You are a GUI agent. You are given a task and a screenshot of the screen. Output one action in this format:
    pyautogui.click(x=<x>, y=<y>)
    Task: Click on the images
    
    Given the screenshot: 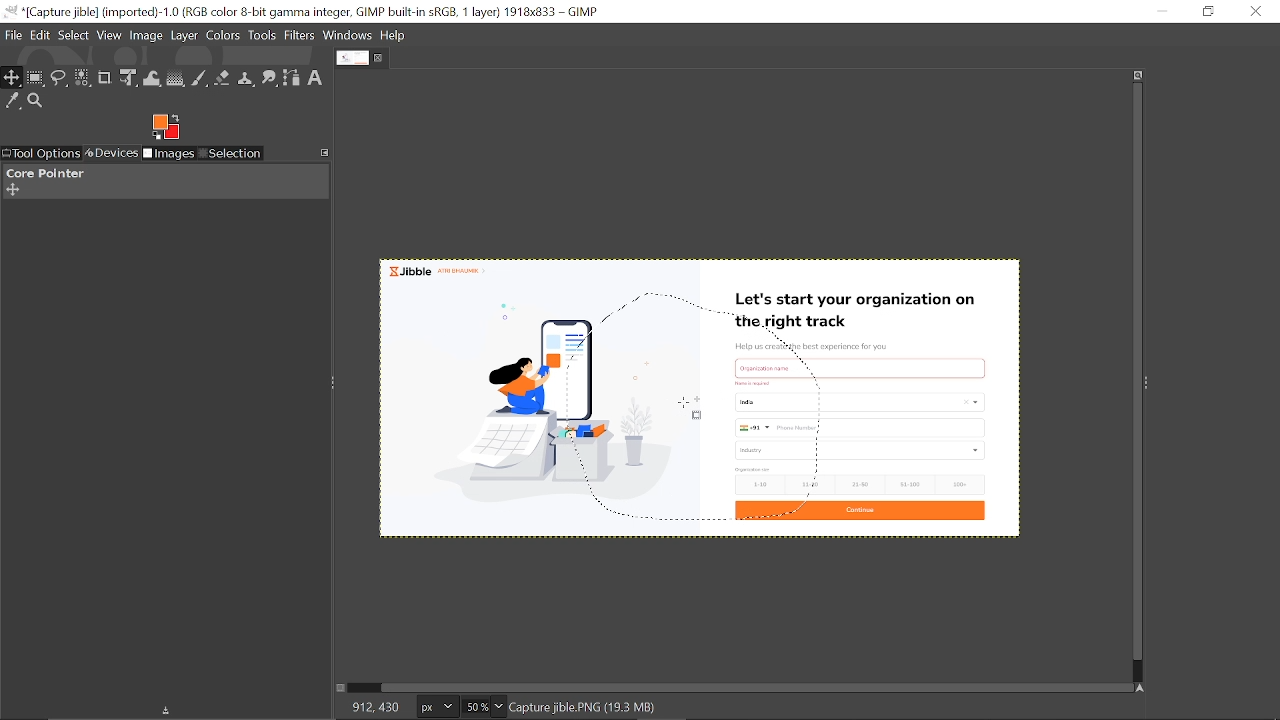 What is the action you would take?
    pyautogui.click(x=169, y=155)
    